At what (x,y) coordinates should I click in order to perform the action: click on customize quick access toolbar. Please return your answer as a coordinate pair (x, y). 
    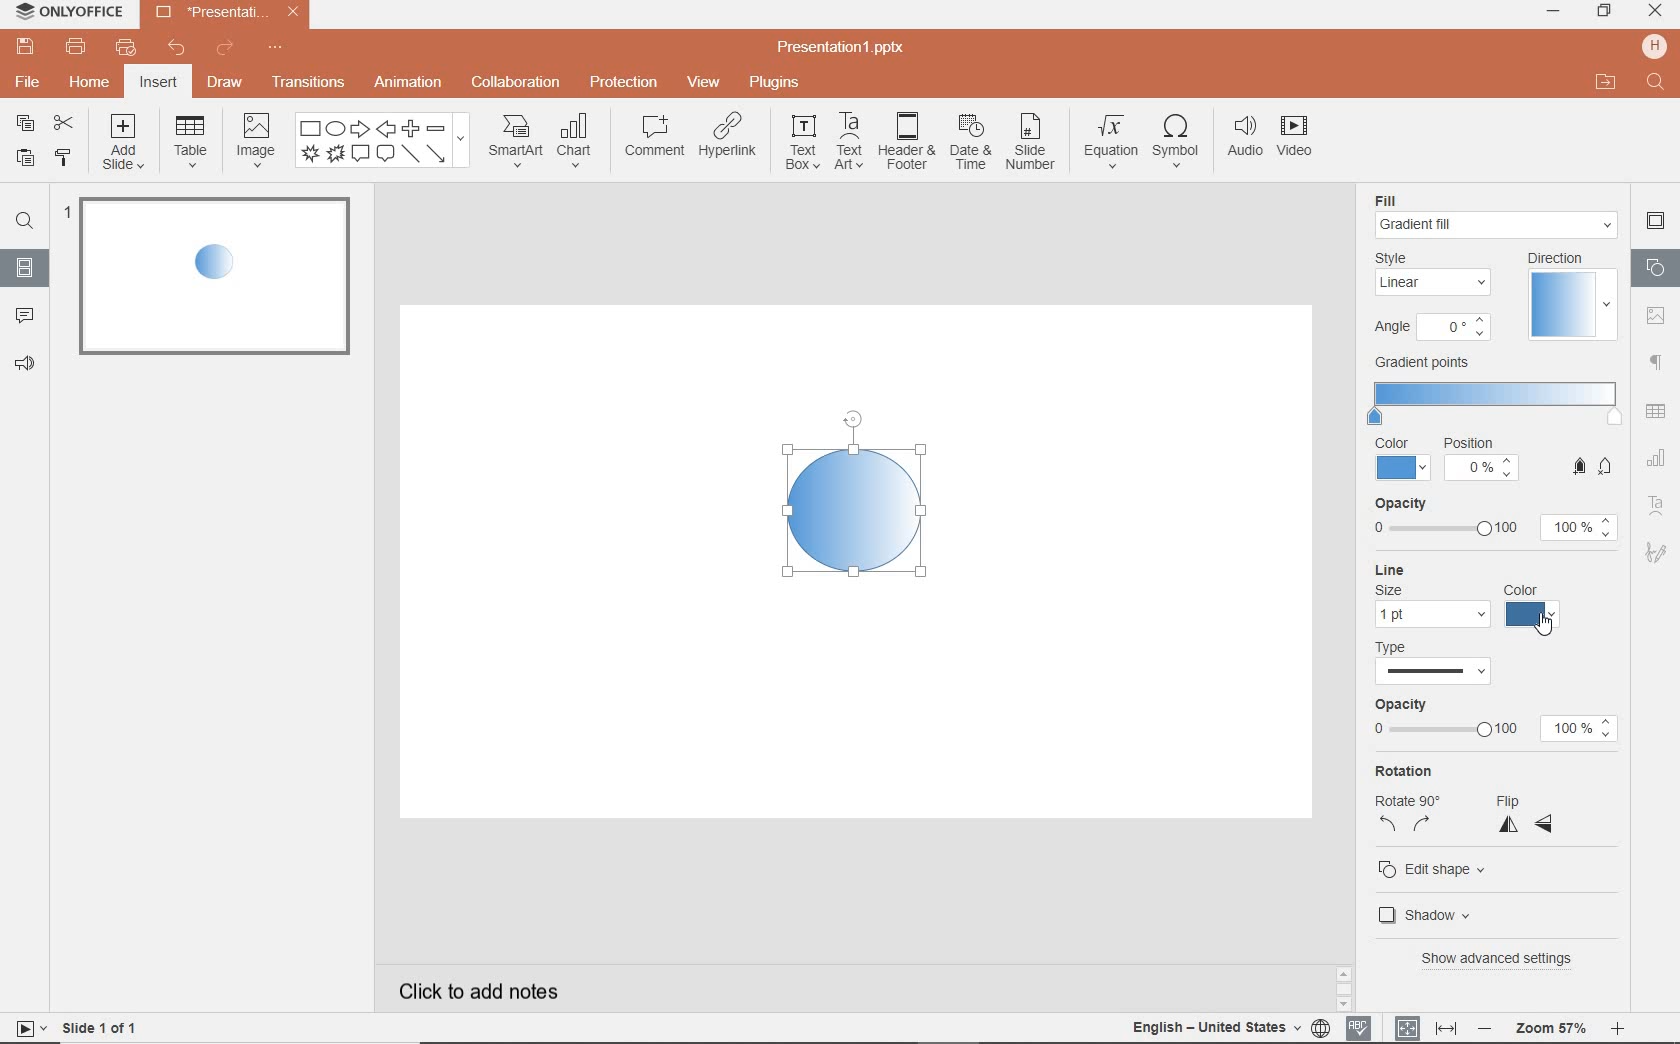
    Looking at the image, I should click on (276, 45).